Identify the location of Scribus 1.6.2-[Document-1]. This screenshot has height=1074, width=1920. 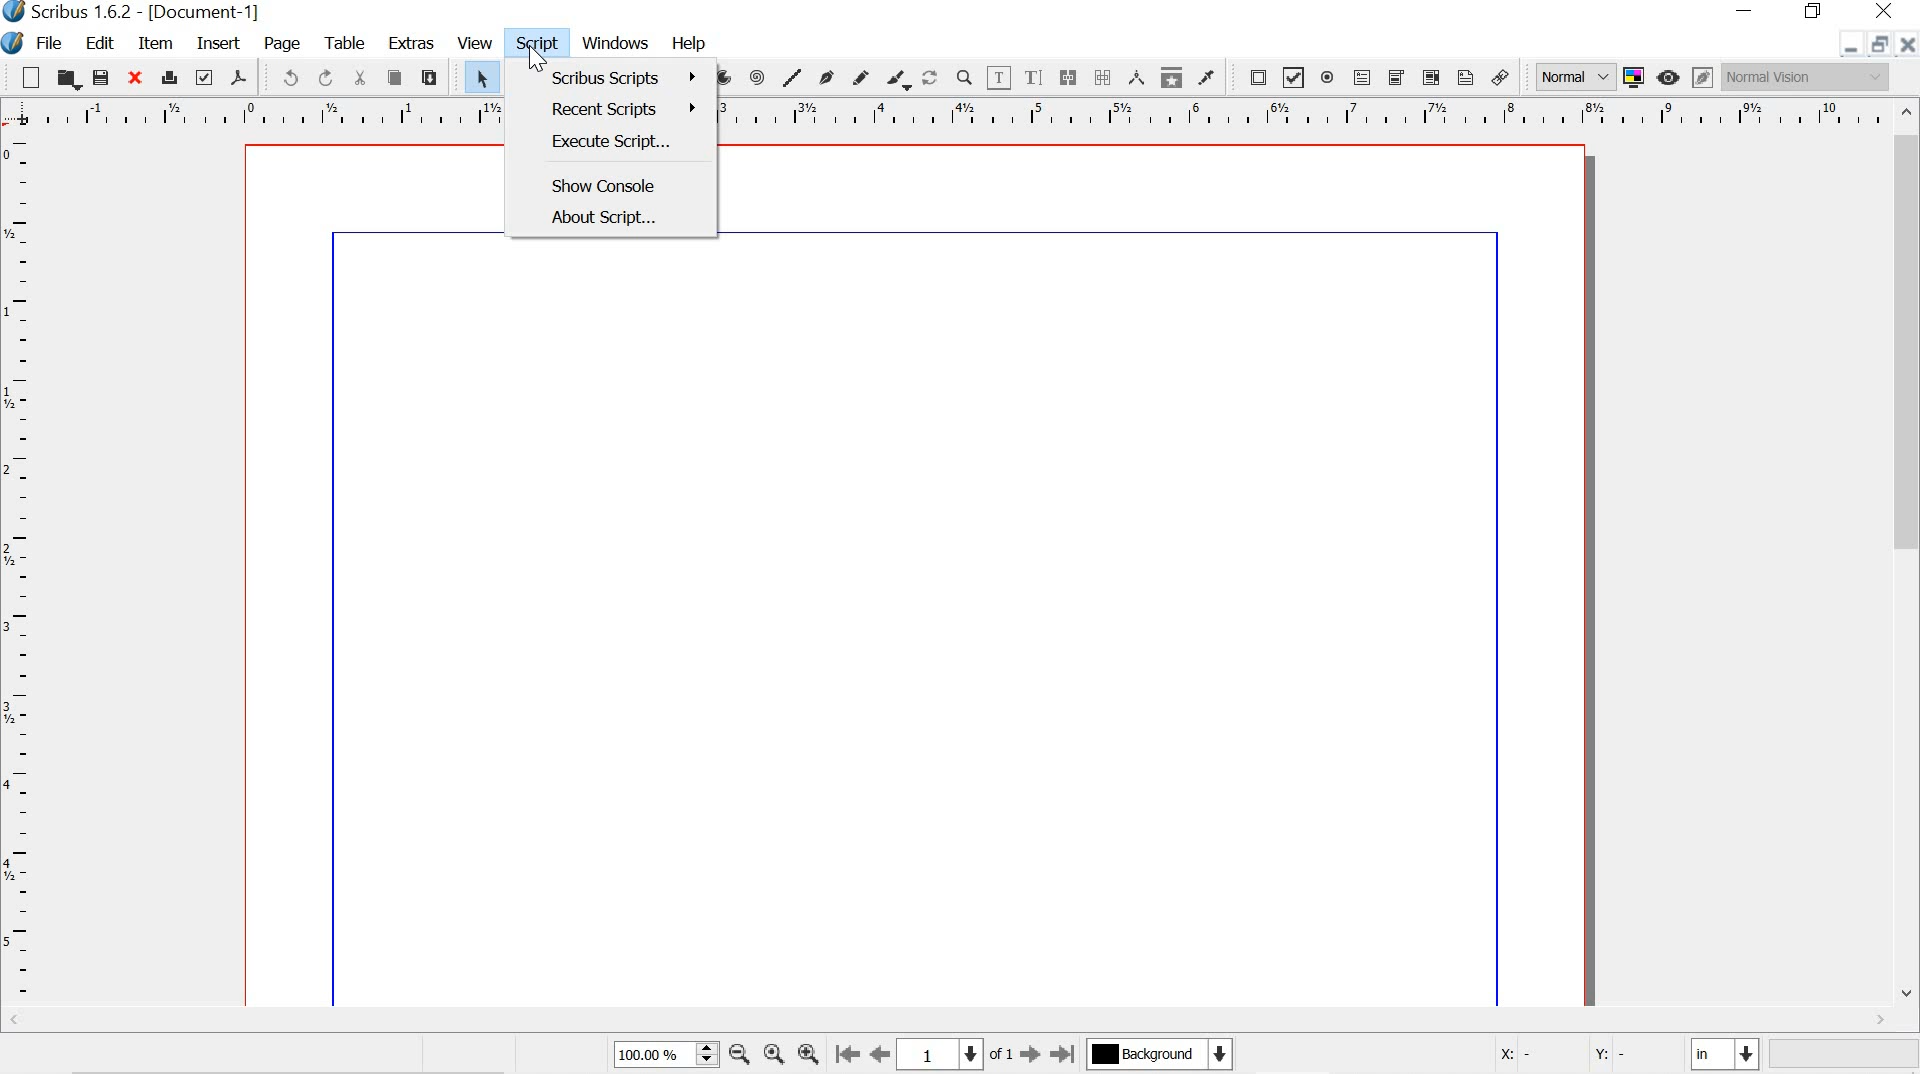
(162, 12).